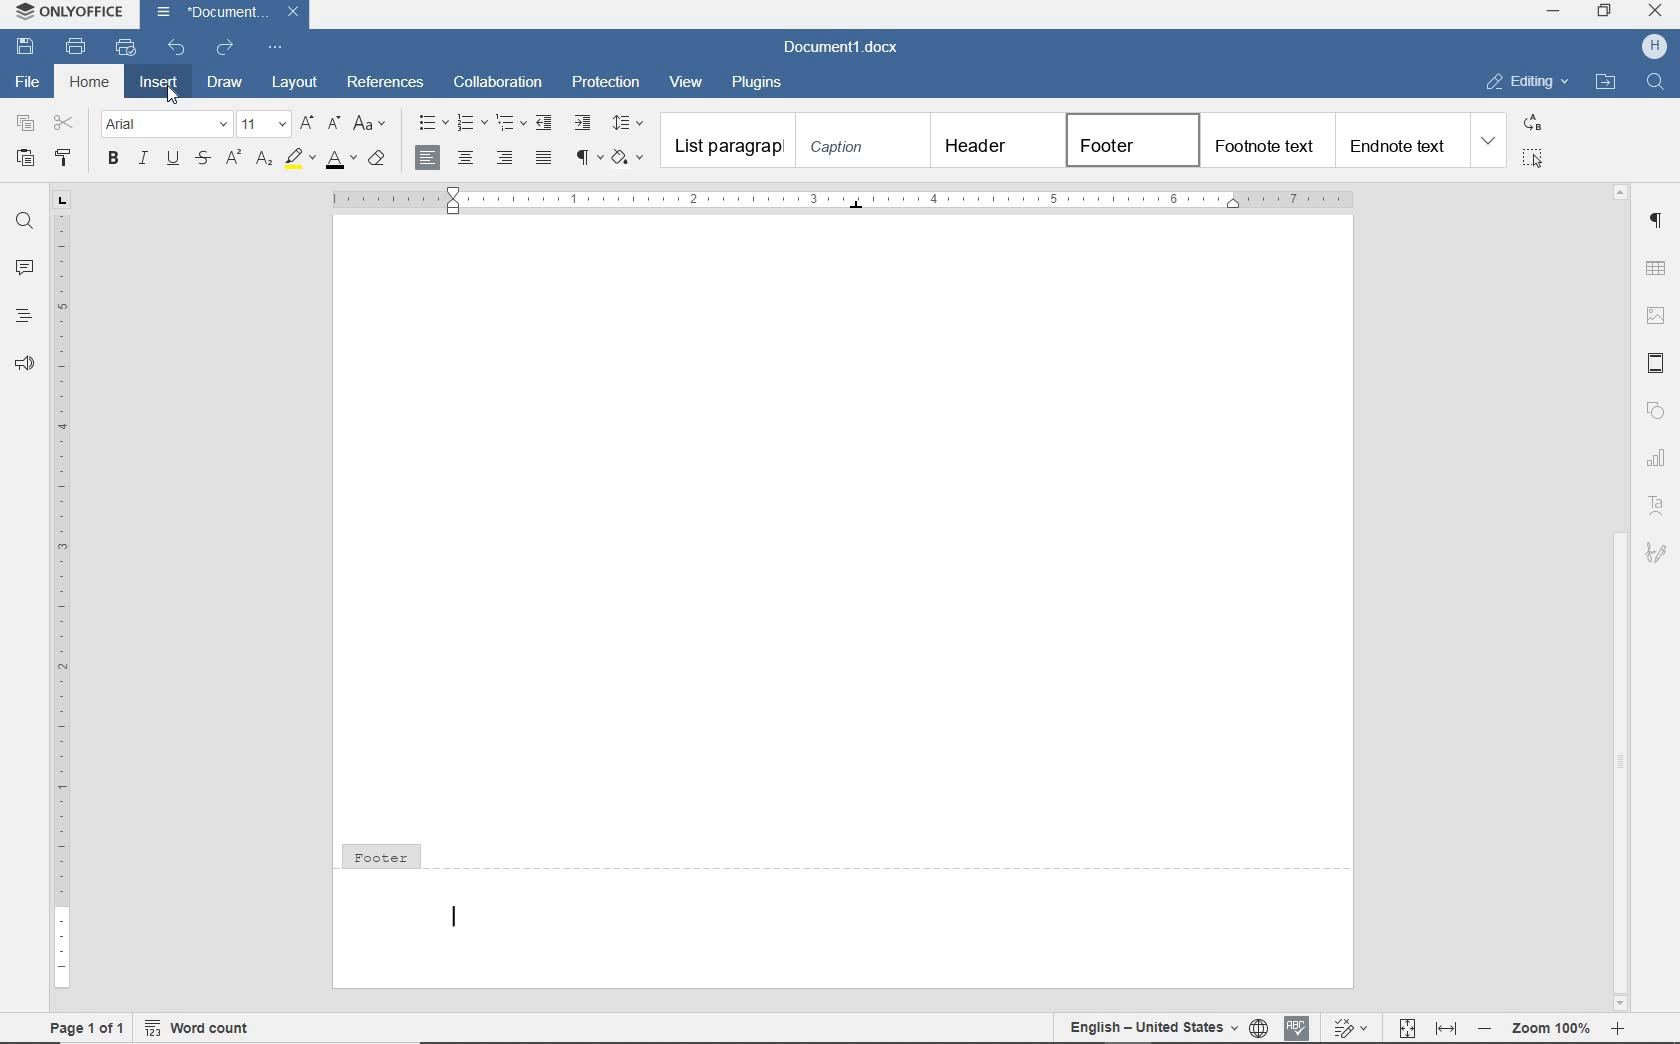  Describe the element at coordinates (1146, 1024) in the screenshot. I see `English - United States` at that location.